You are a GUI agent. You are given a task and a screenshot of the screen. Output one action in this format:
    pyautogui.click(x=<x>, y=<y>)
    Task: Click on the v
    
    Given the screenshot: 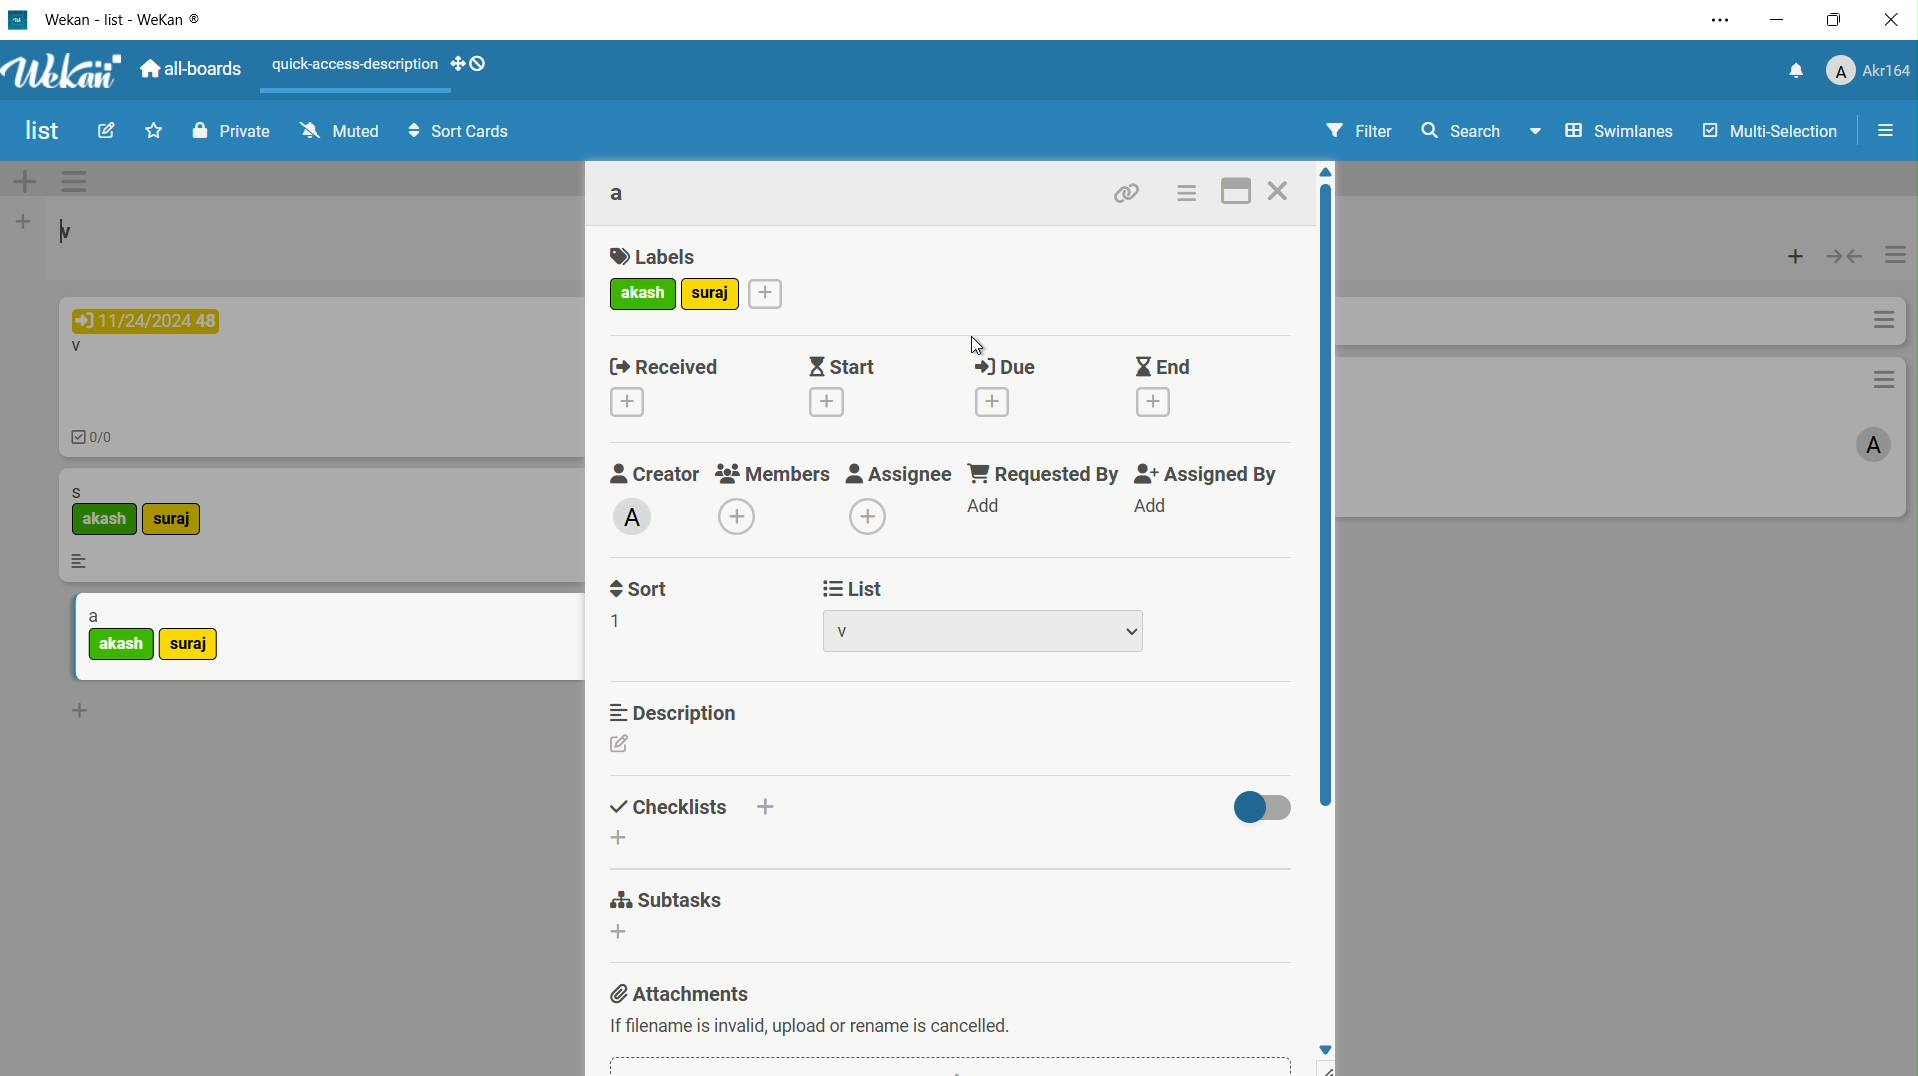 What is the action you would take?
    pyautogui.click(x=74, y=237)
    